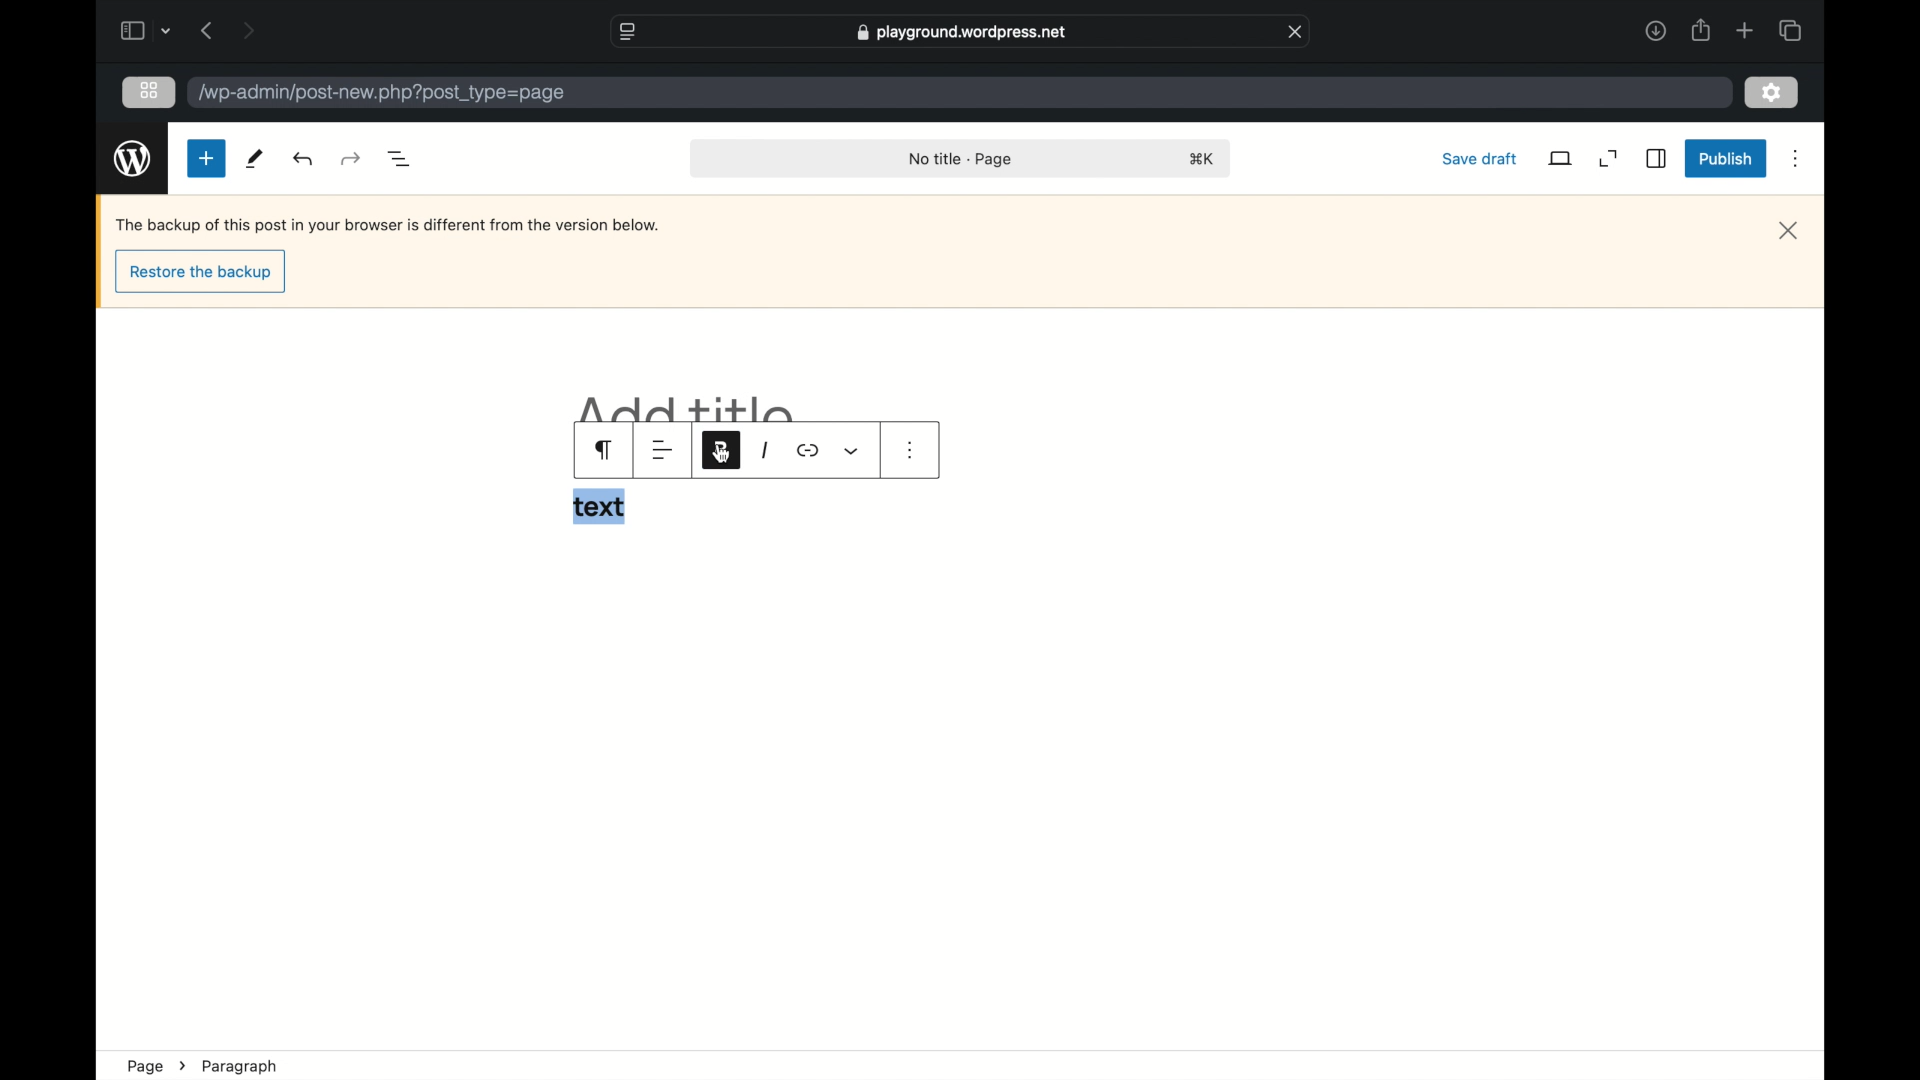 The image size is (1920, 1080). Describe the element at coordinates (722, 455) in the screenshot. I see `cursor` at that location.